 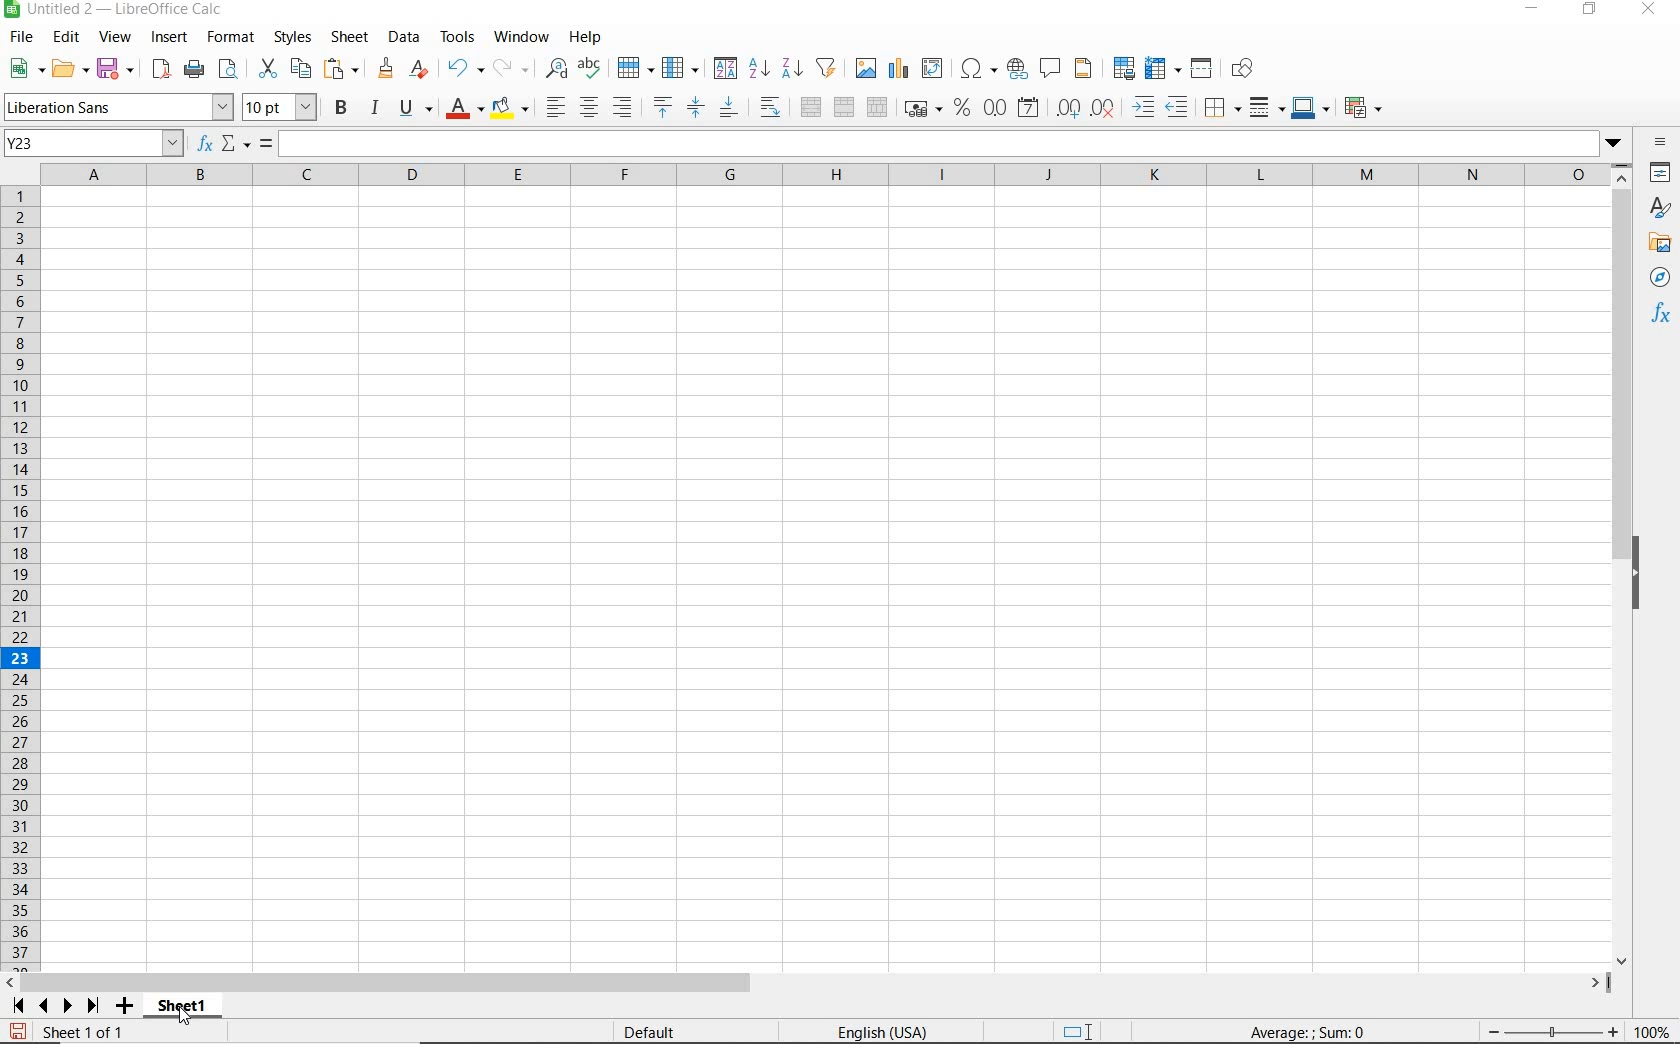 I want to click on COLUMNS, so click(x=828, y=174).